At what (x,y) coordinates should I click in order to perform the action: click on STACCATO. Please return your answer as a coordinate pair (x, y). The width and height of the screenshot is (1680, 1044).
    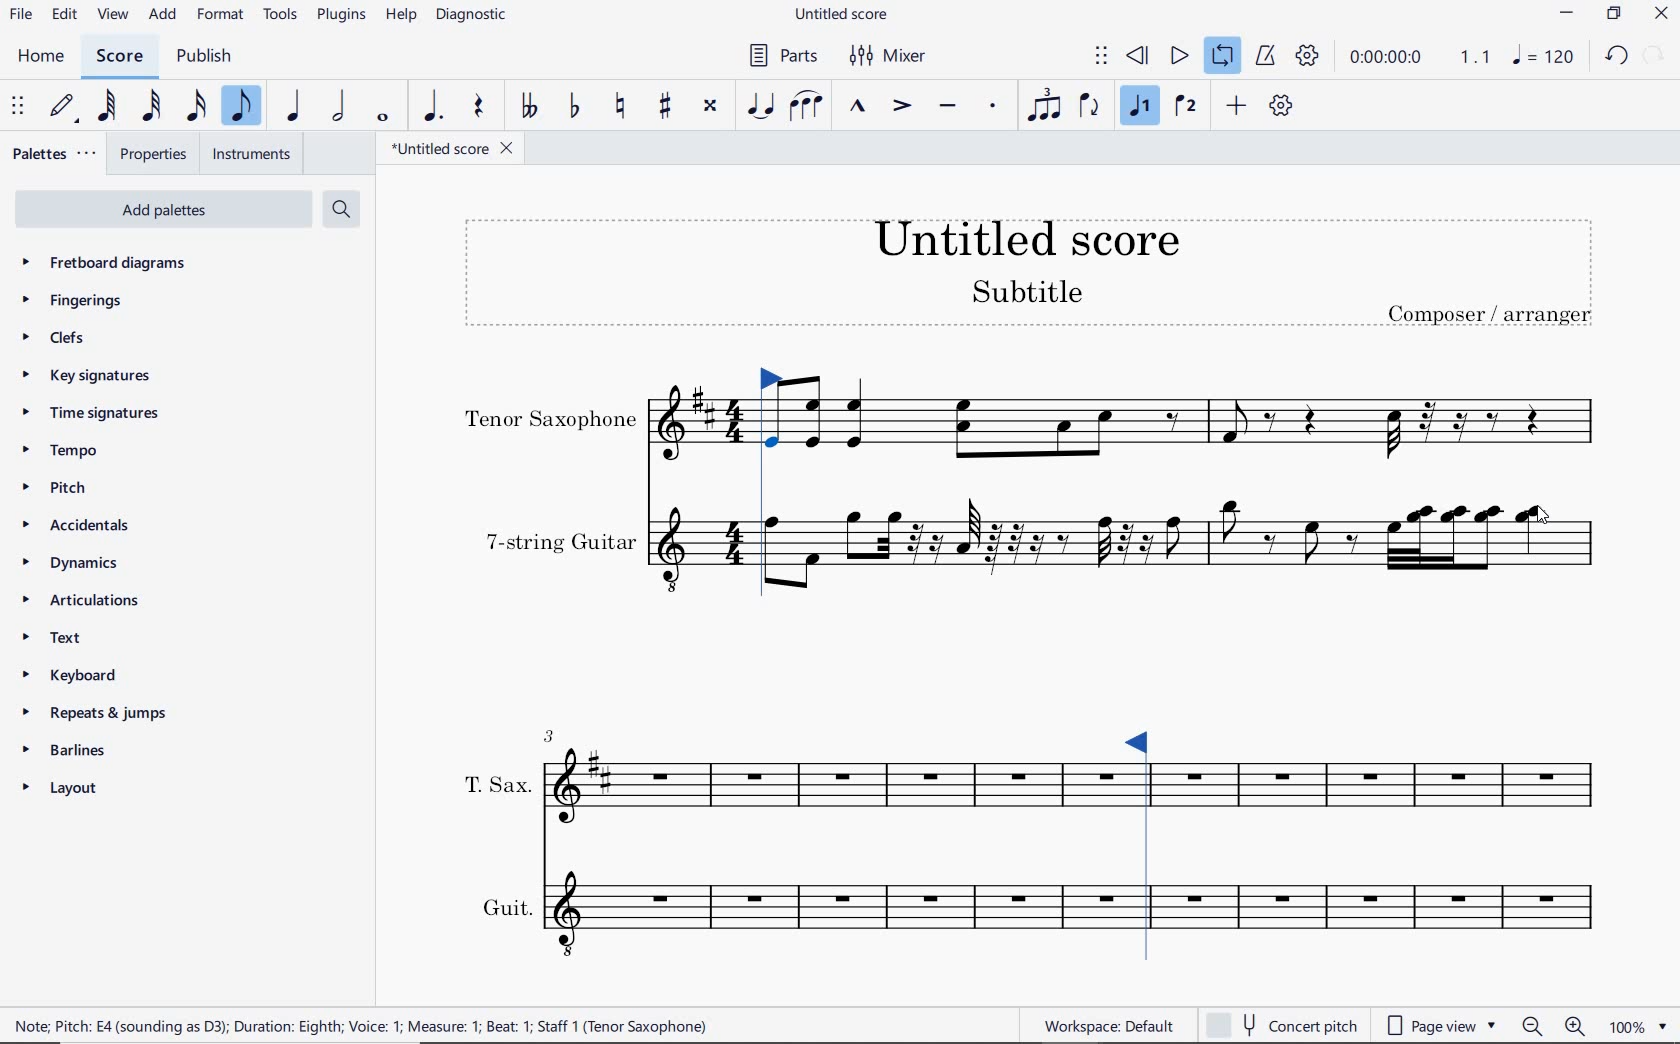
    Looking at the image, I should click on (992, 106).